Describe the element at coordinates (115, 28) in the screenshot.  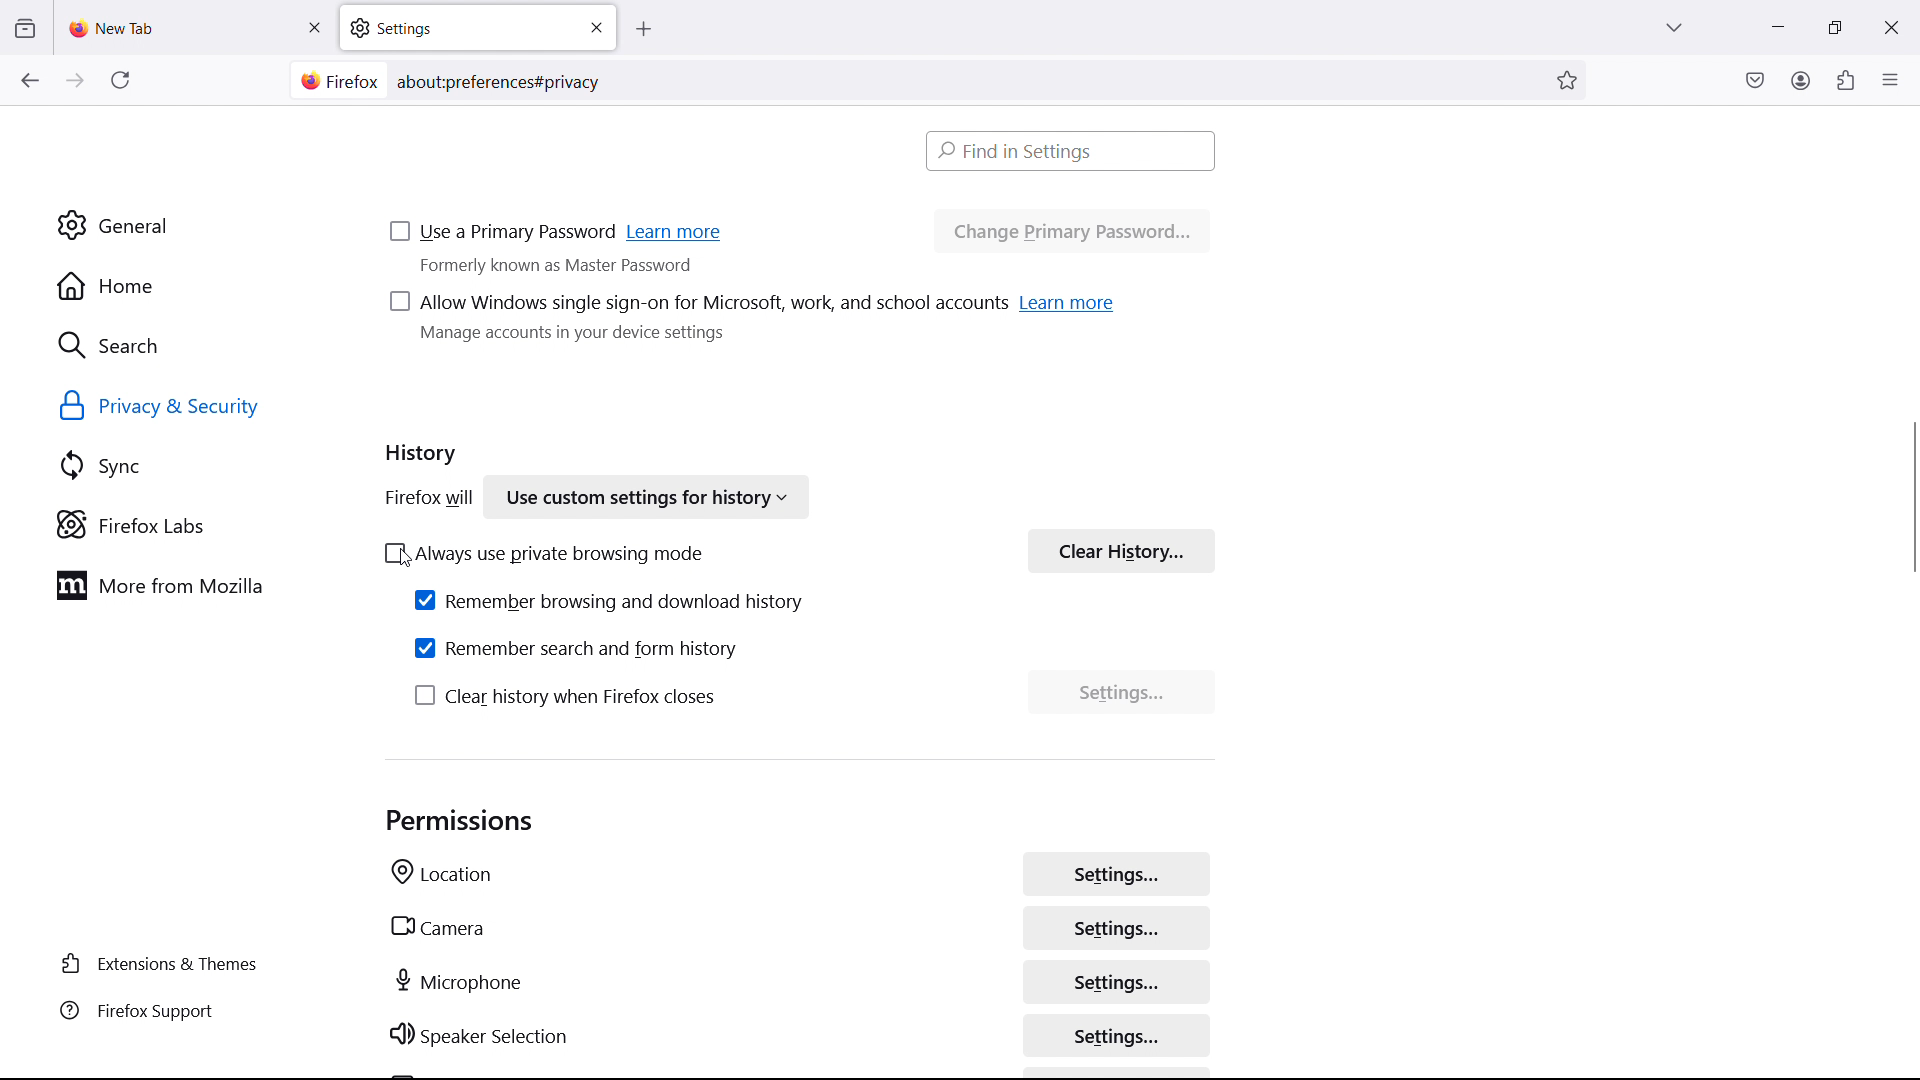
I see `new tab` at that location.